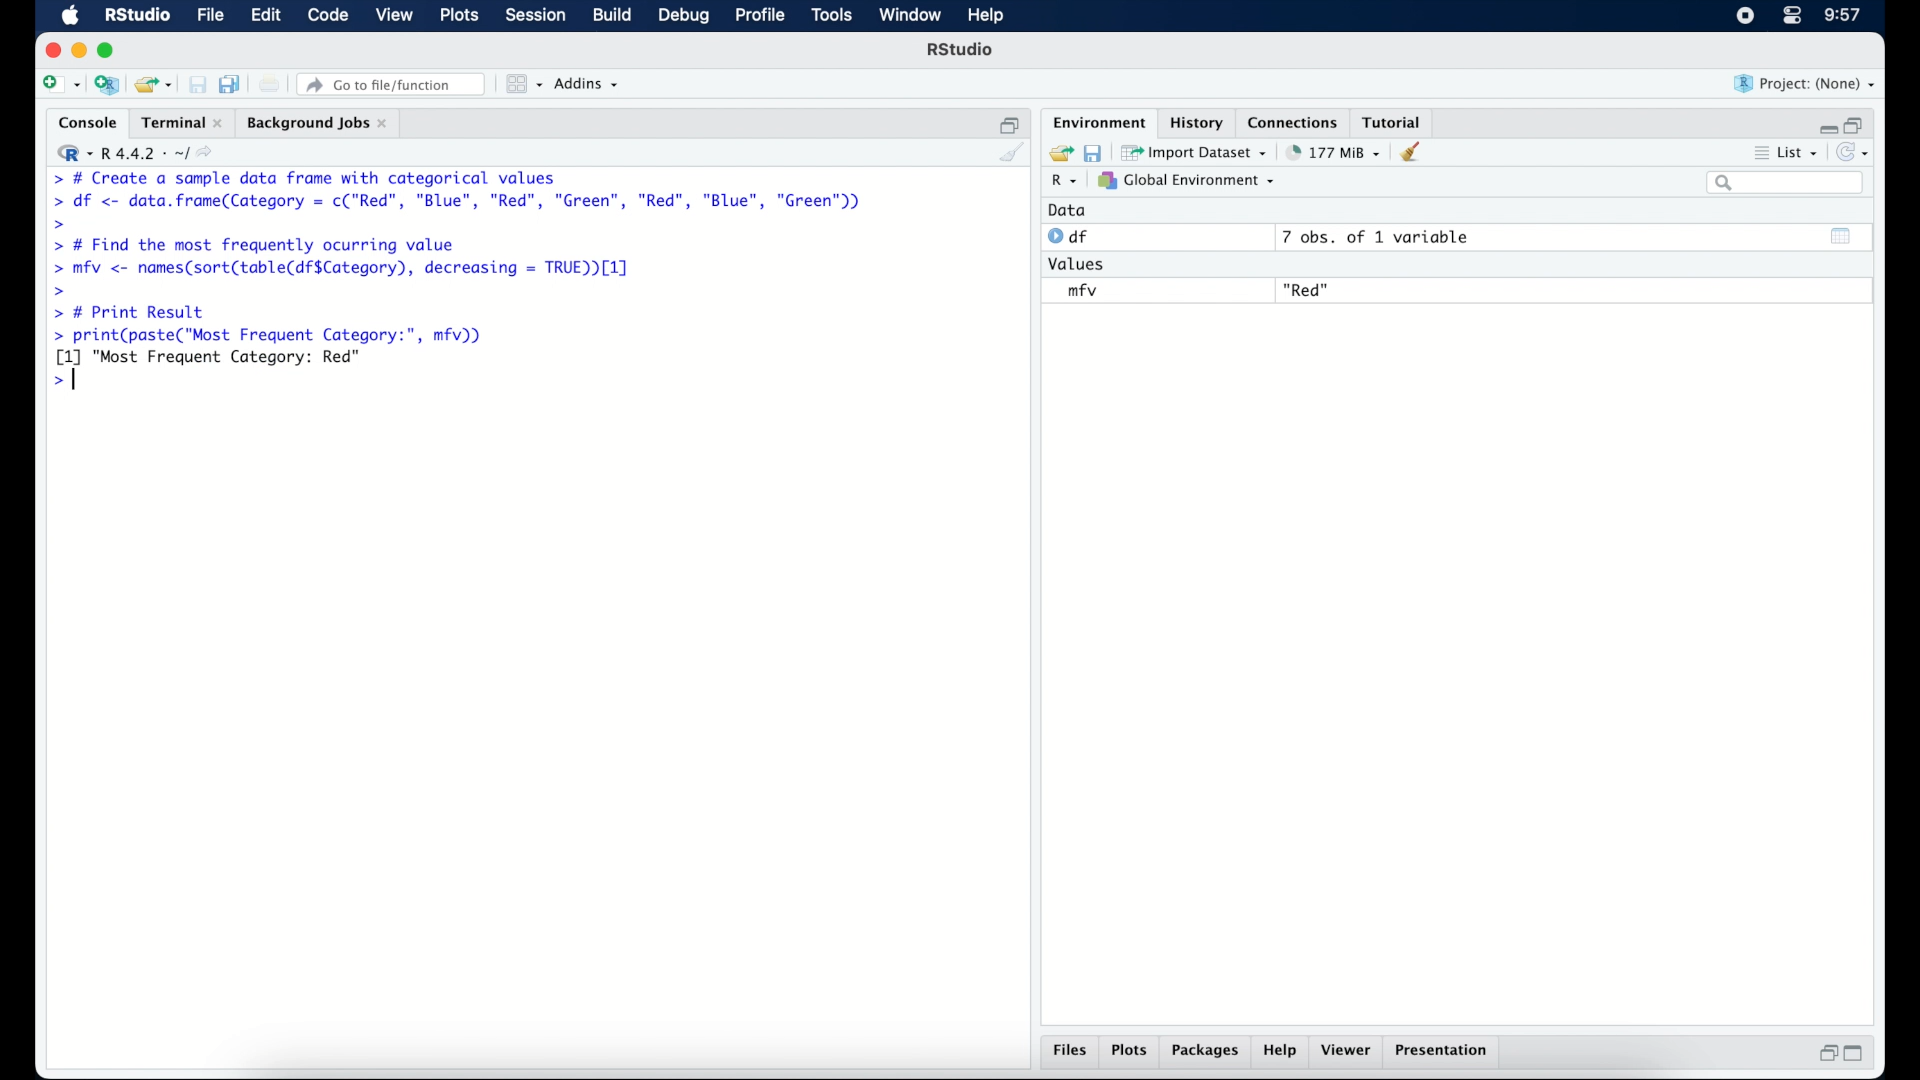 This screenshot has height=1080, width=1920. I want to click on R studio, so click(137, 16).